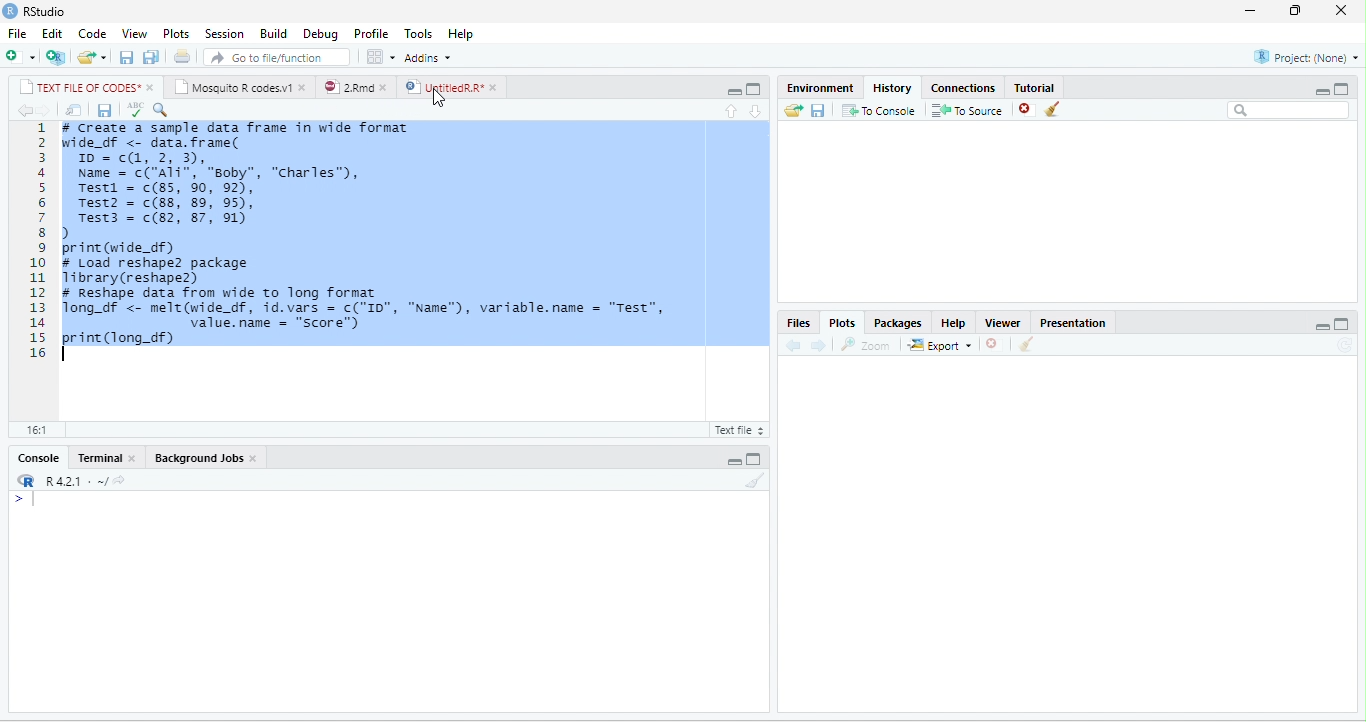 This screenshot has width=1366, height=722. I want to click on close, so click(496, 88).